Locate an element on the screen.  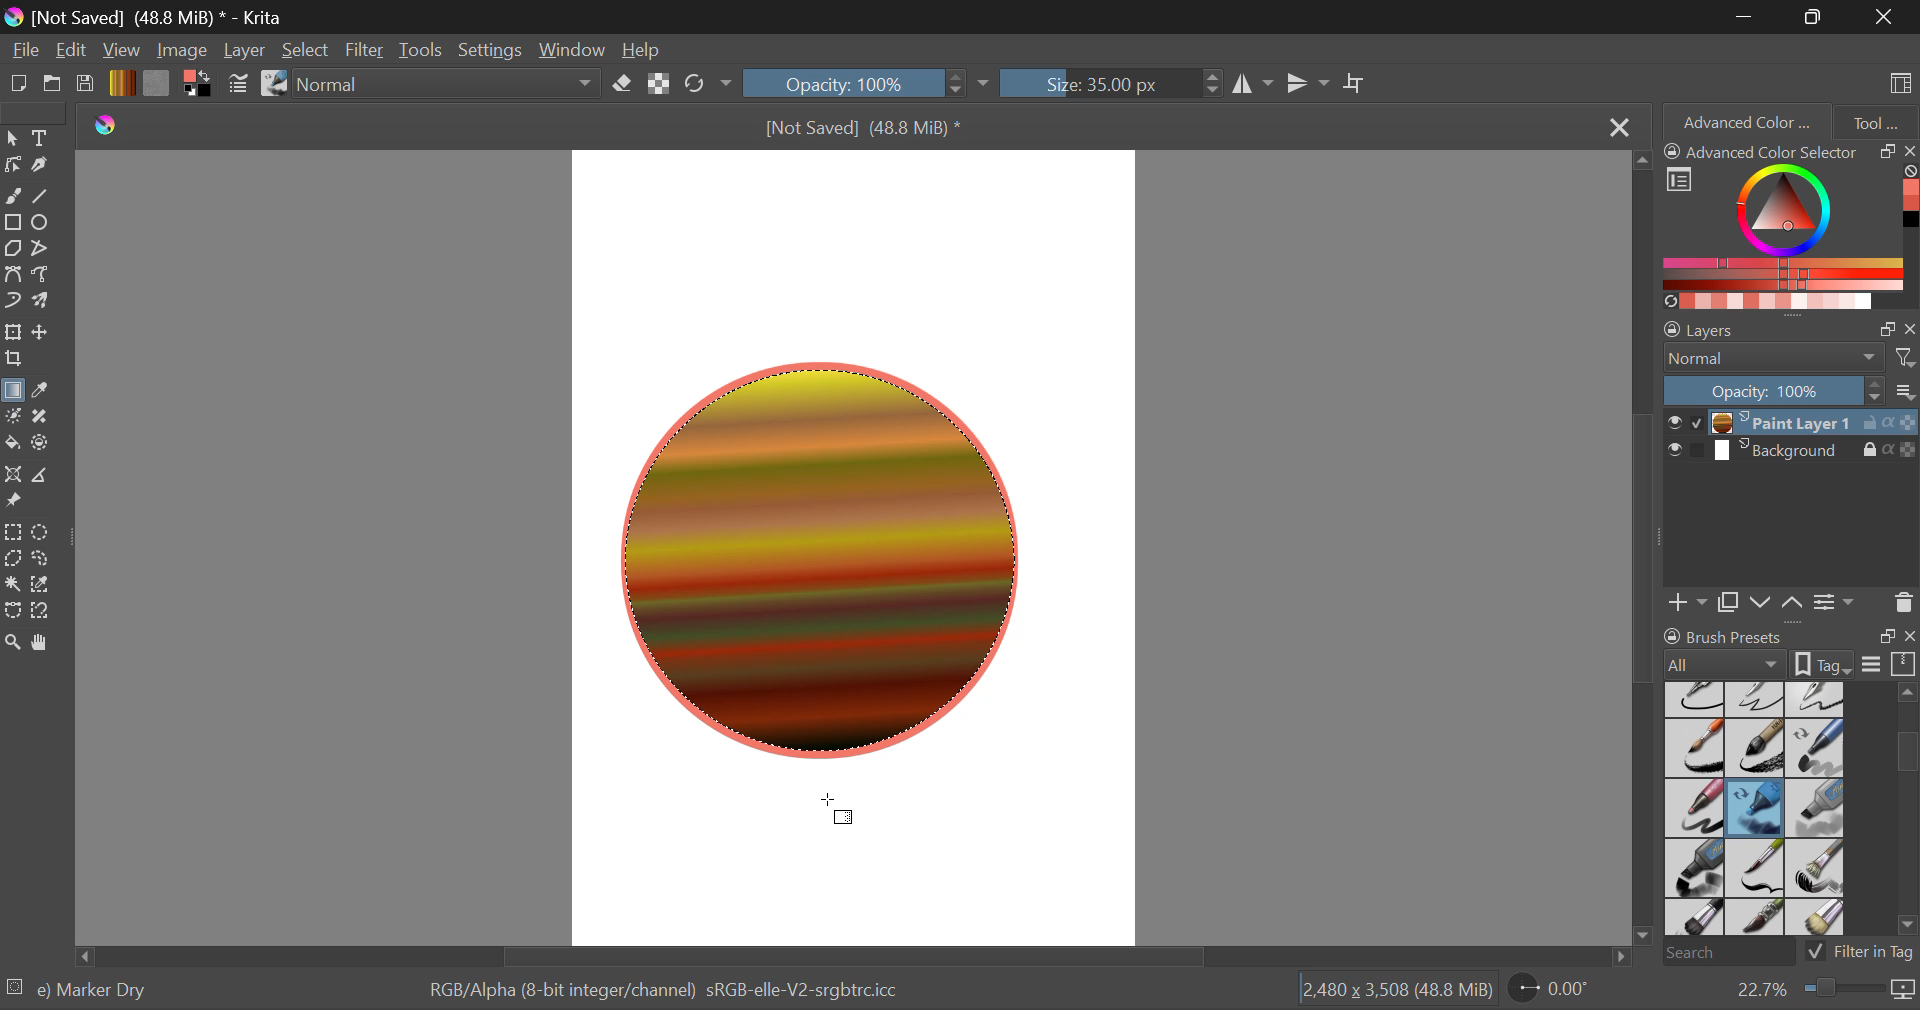
Bezier Curve is located at coordinates (16, 277).